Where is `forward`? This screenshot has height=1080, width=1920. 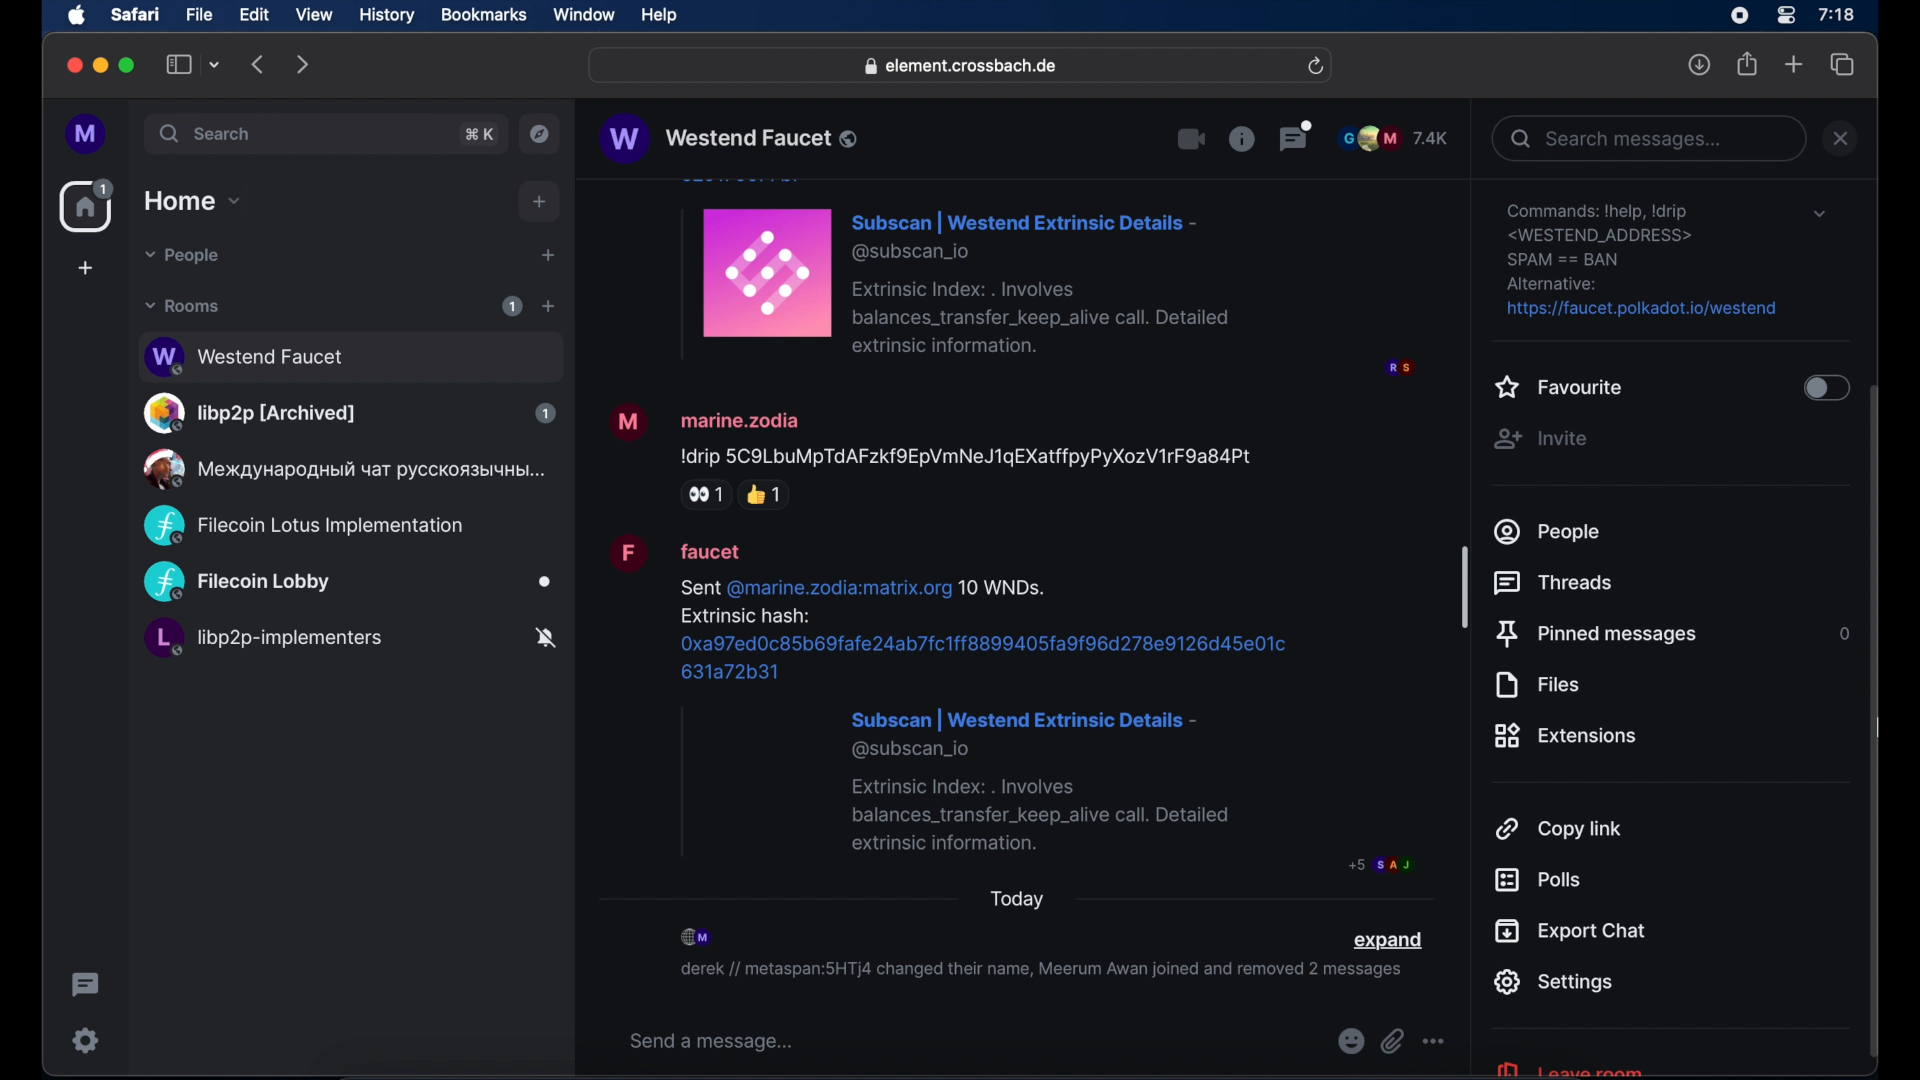
forward is located at coordinates (303, 64).